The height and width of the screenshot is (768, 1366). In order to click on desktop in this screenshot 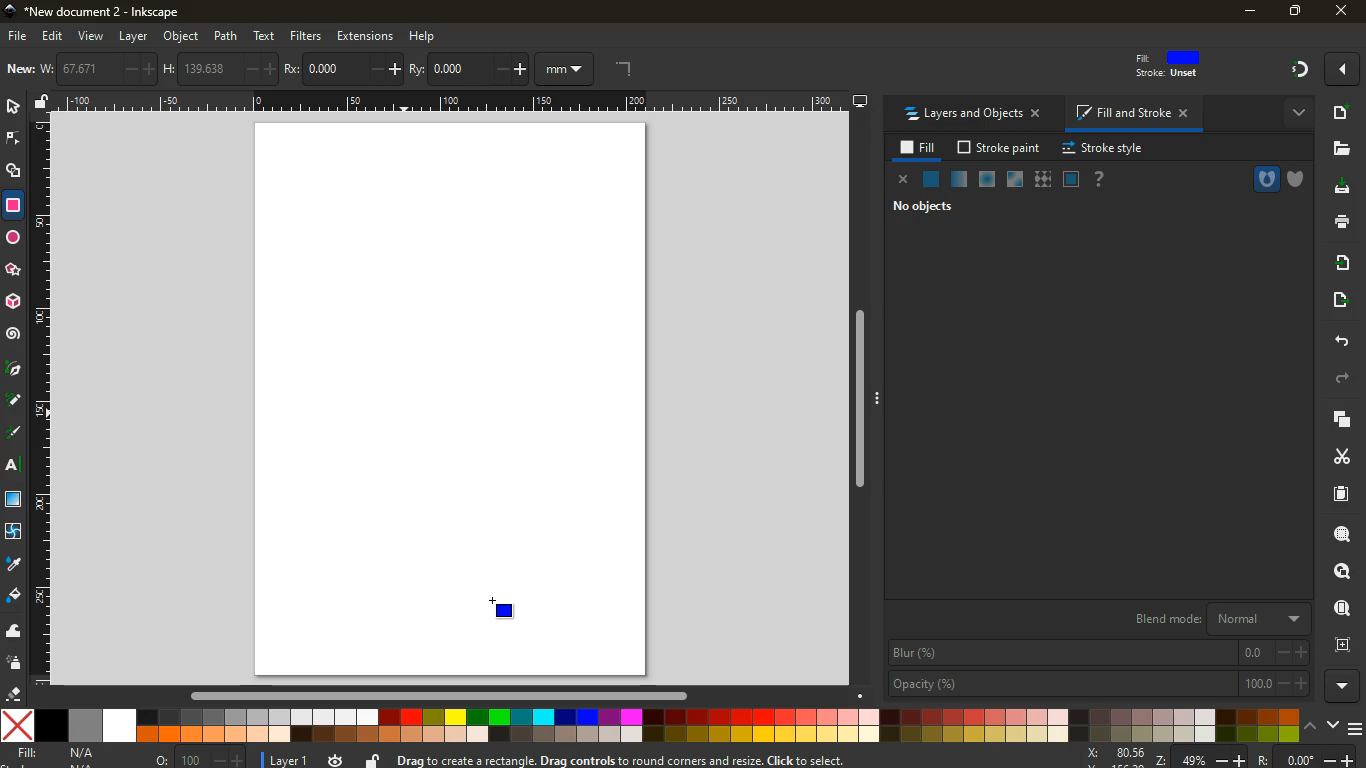, I will do `click(1335, 189)`.